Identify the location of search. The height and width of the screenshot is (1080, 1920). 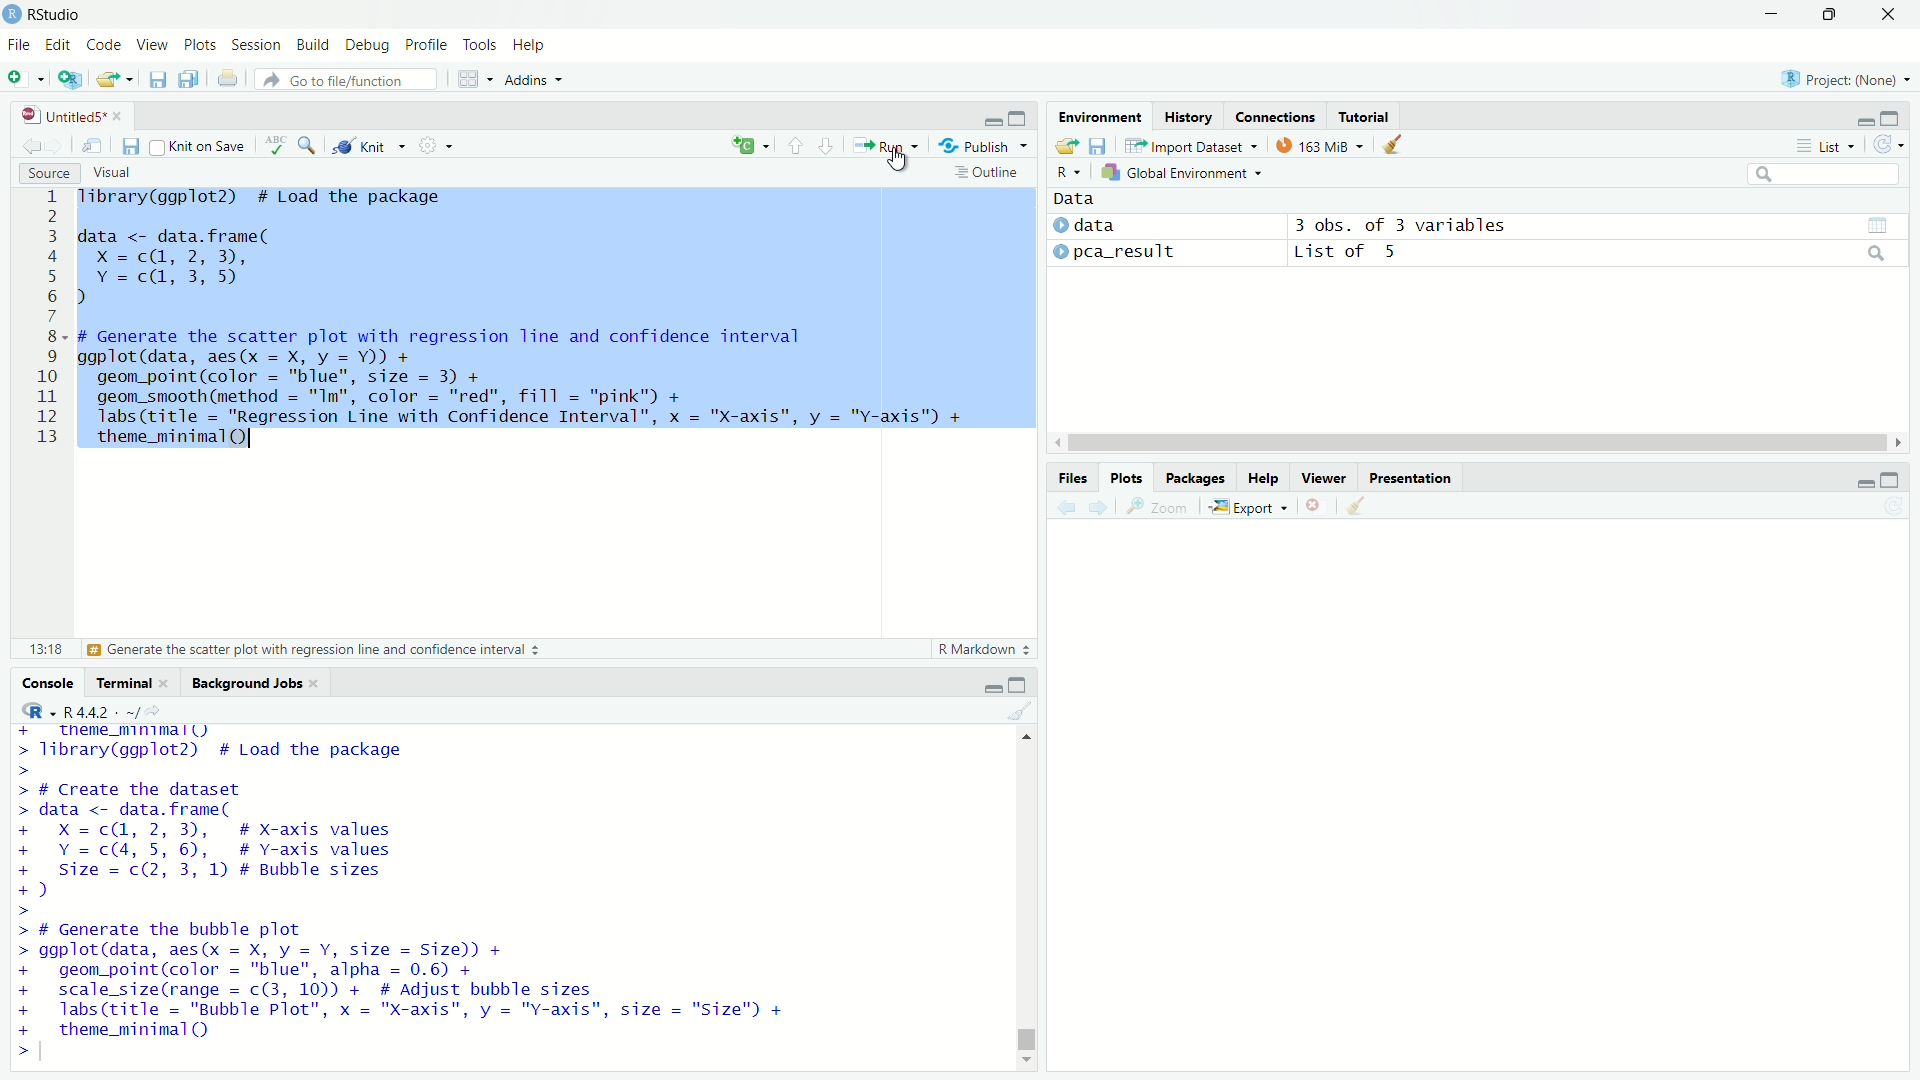
(1824, 174).